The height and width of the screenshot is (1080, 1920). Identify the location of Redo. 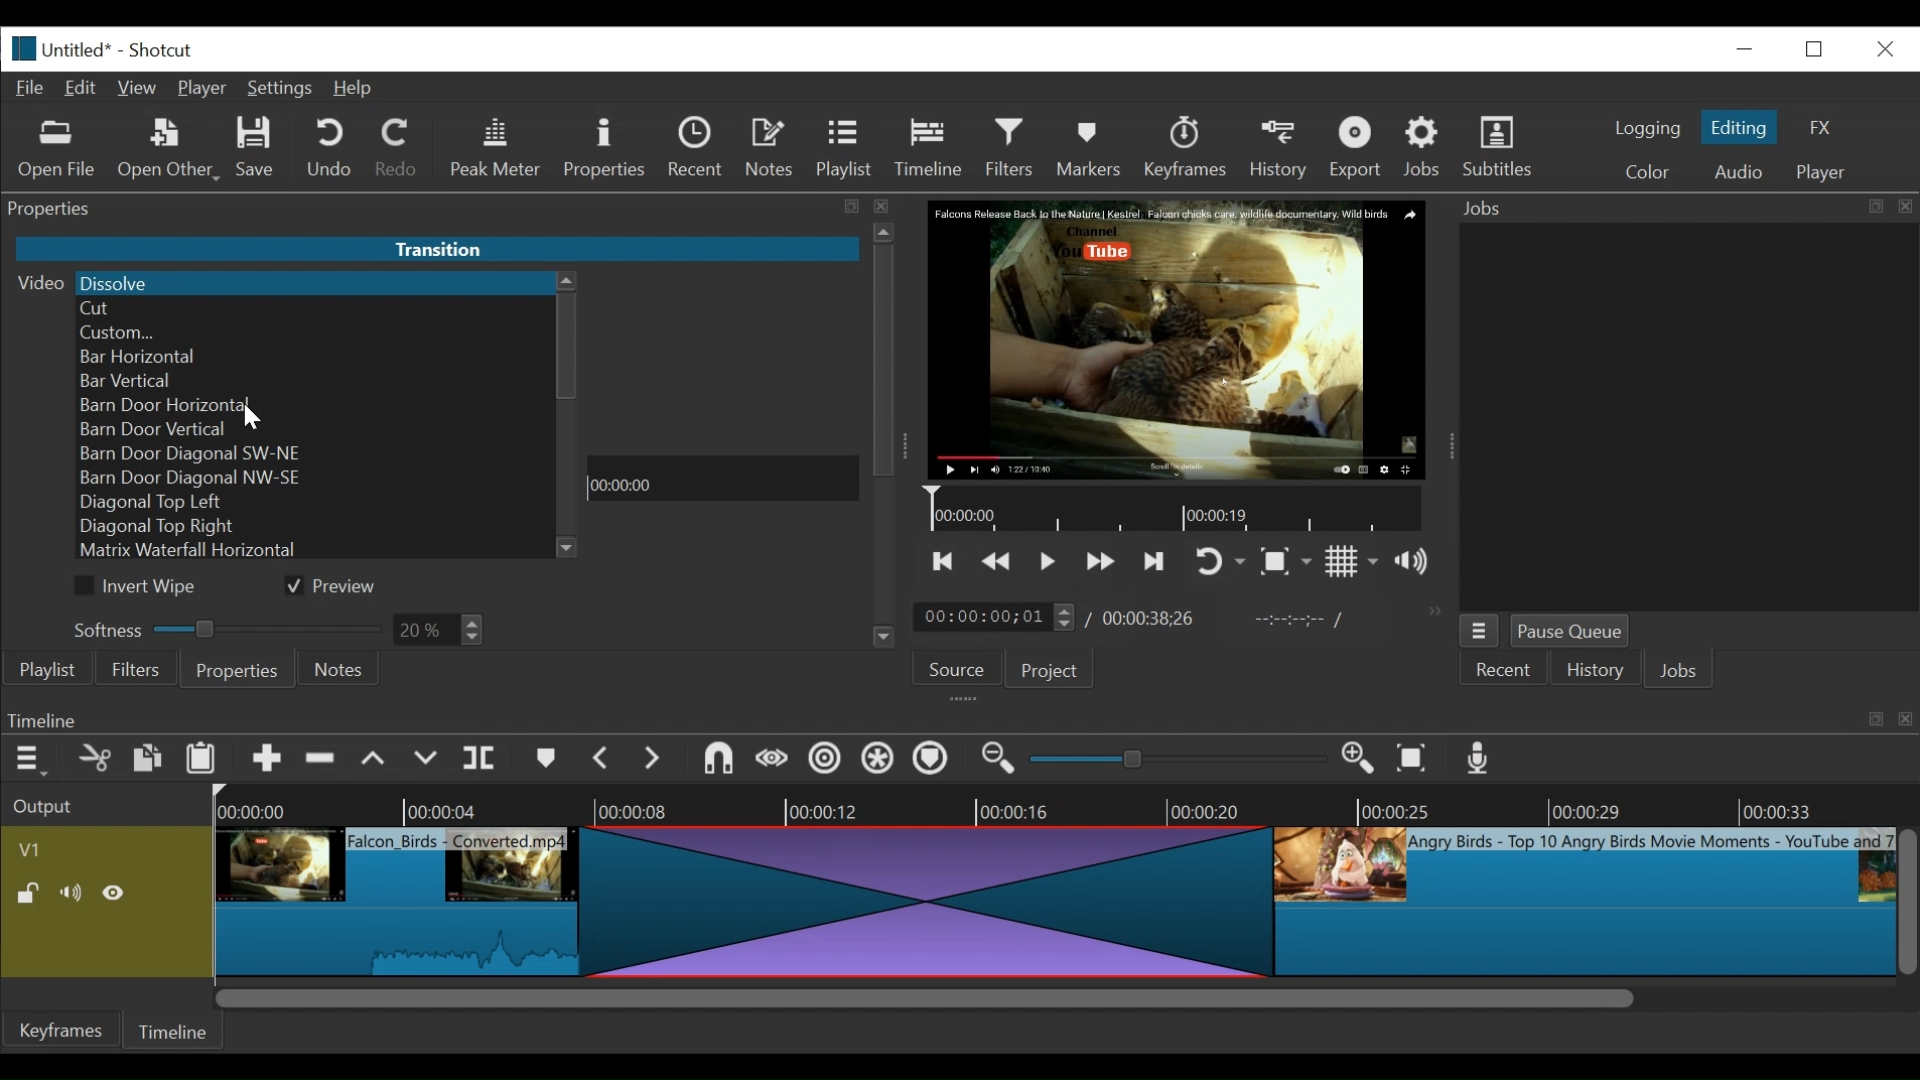
(397, 151).